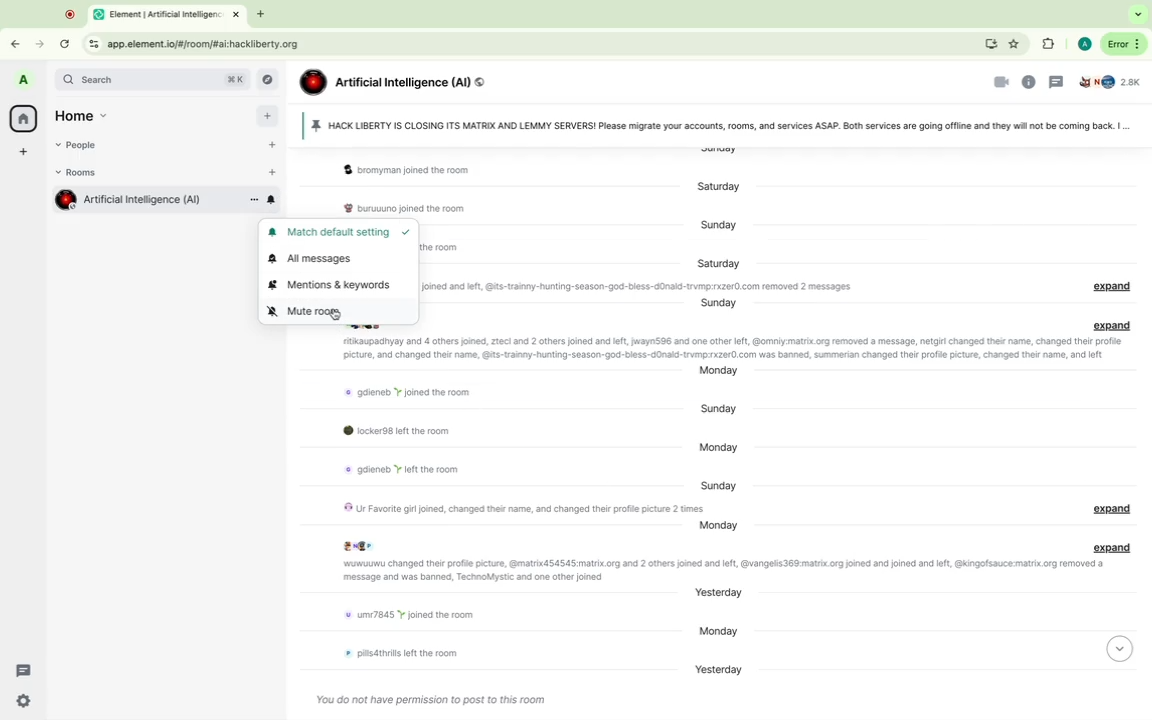 The height and width of the screenshot is (720, 1152). Describe the element at coordinates (1015, 44) in the screenshot. I see `Favorite` at that location.